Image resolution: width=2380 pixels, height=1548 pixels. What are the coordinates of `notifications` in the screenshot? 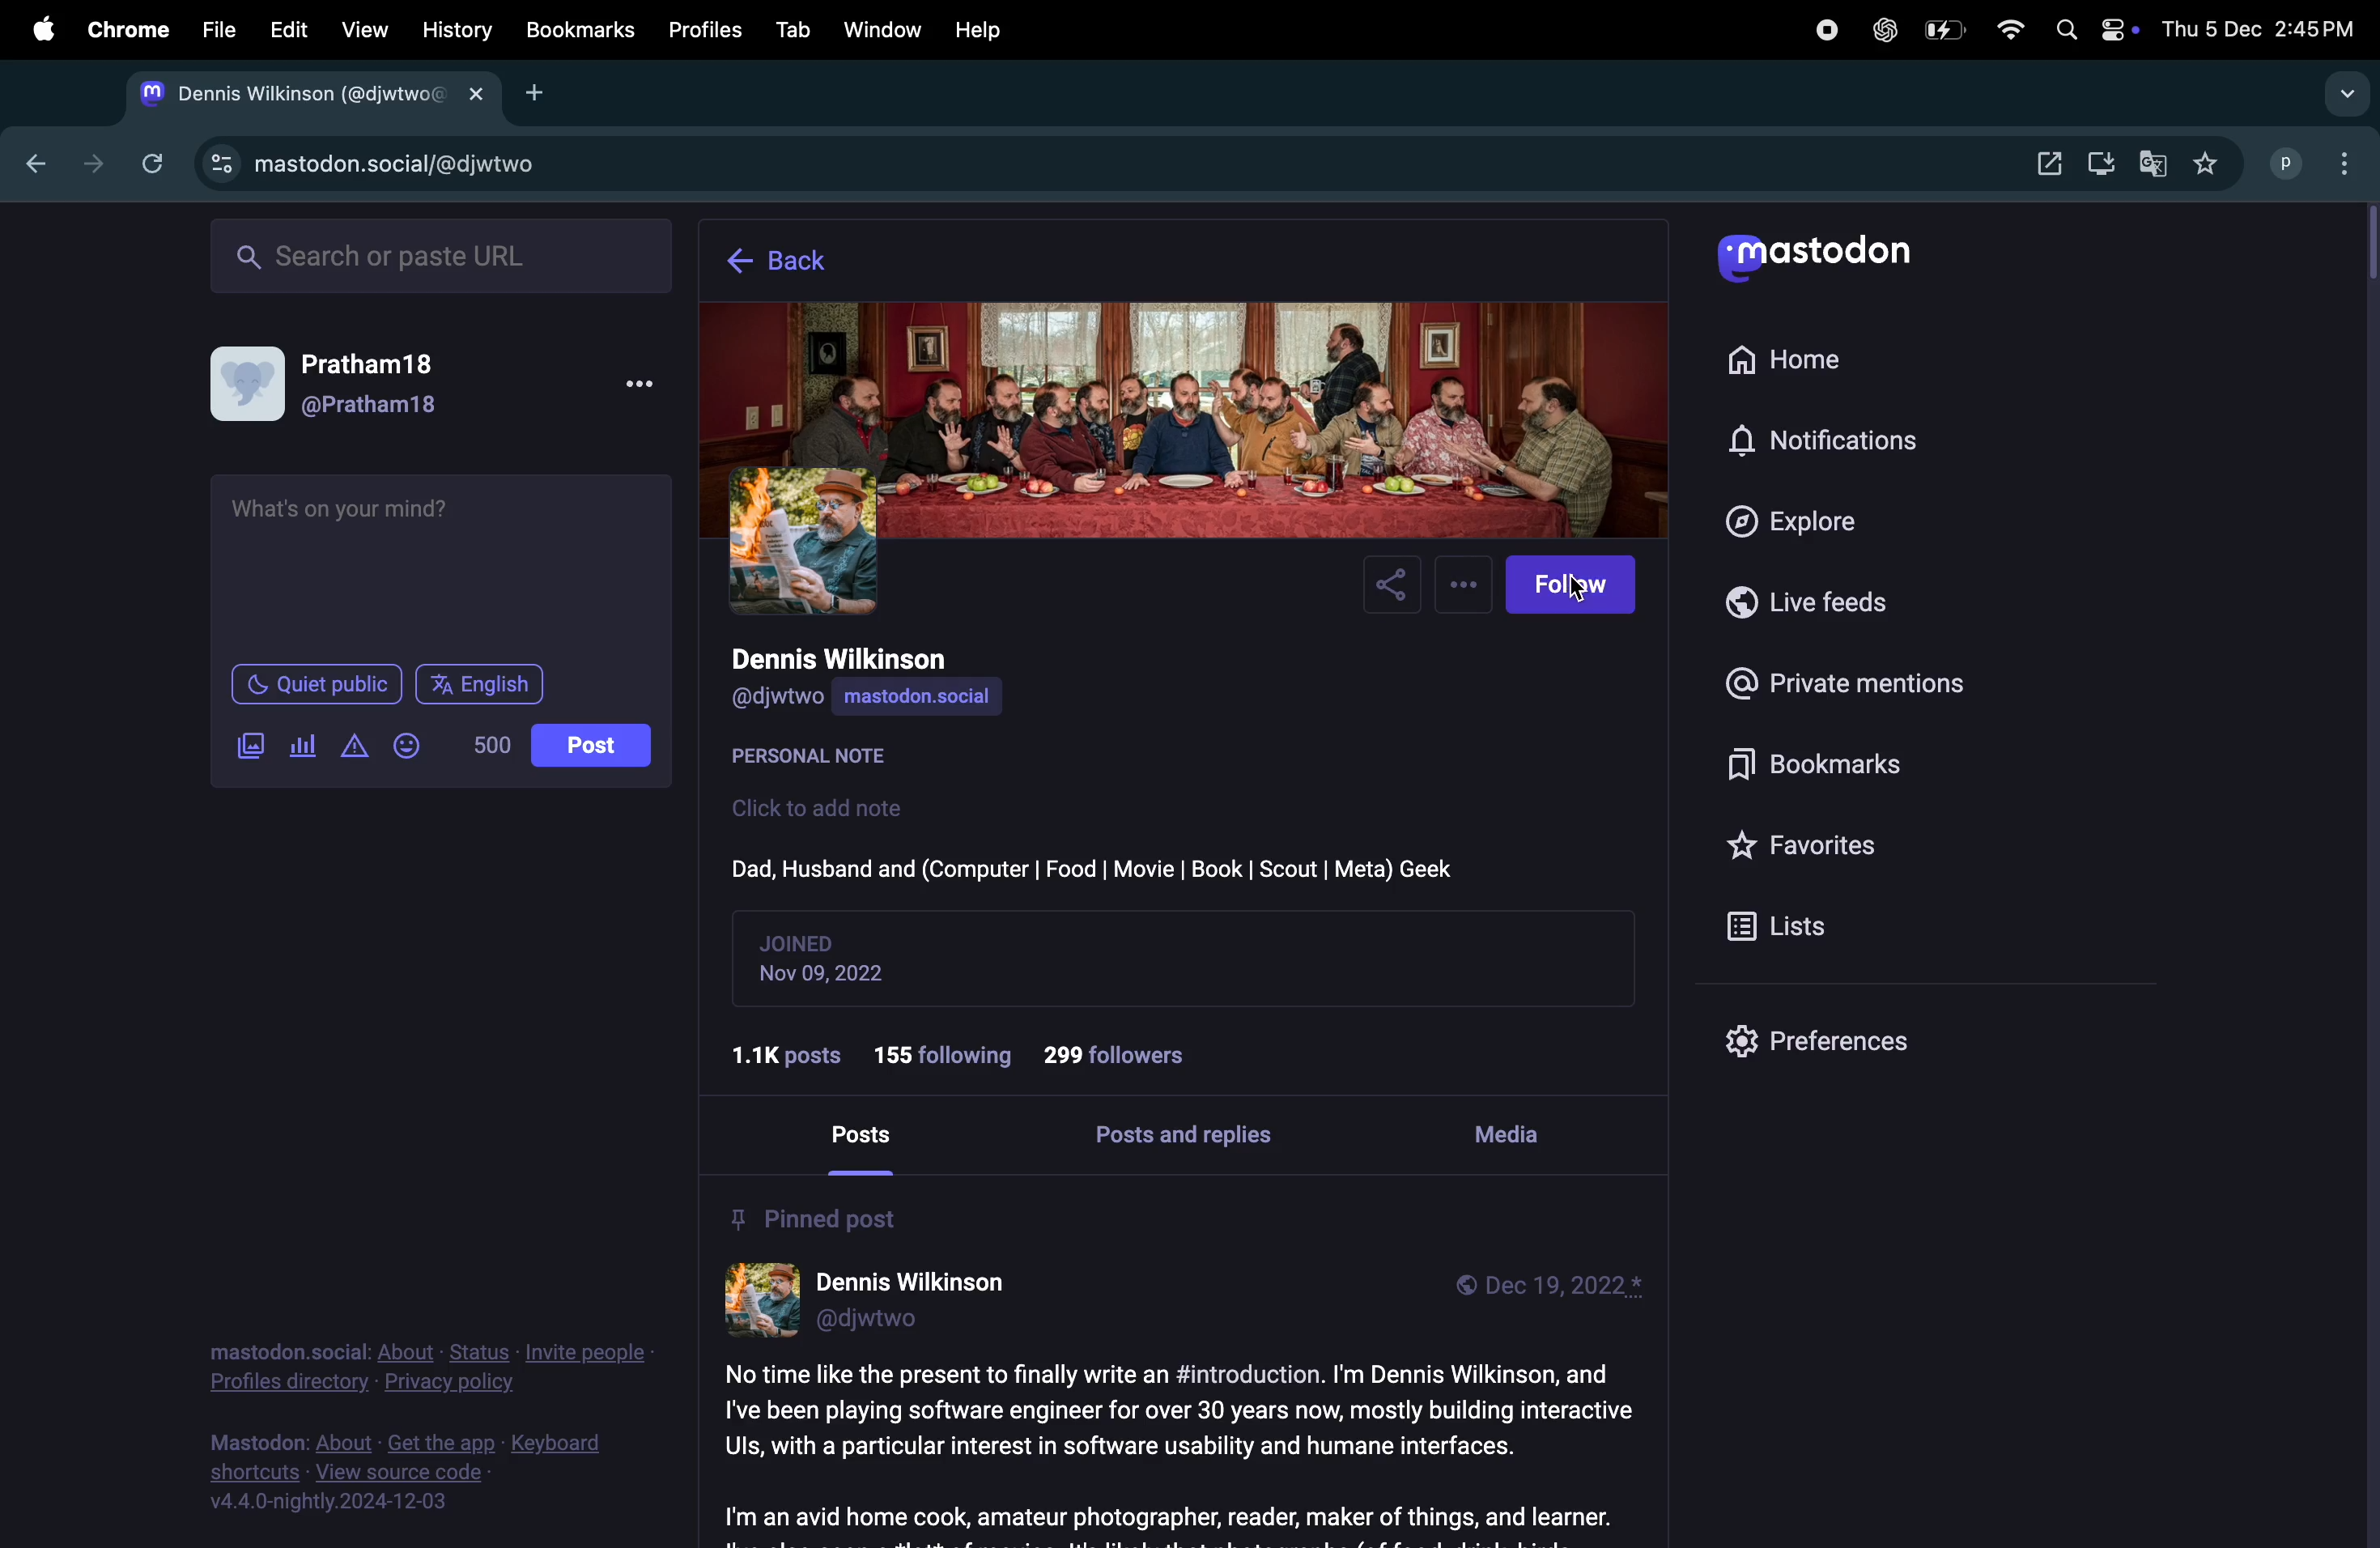 It's located at (1821, 440).